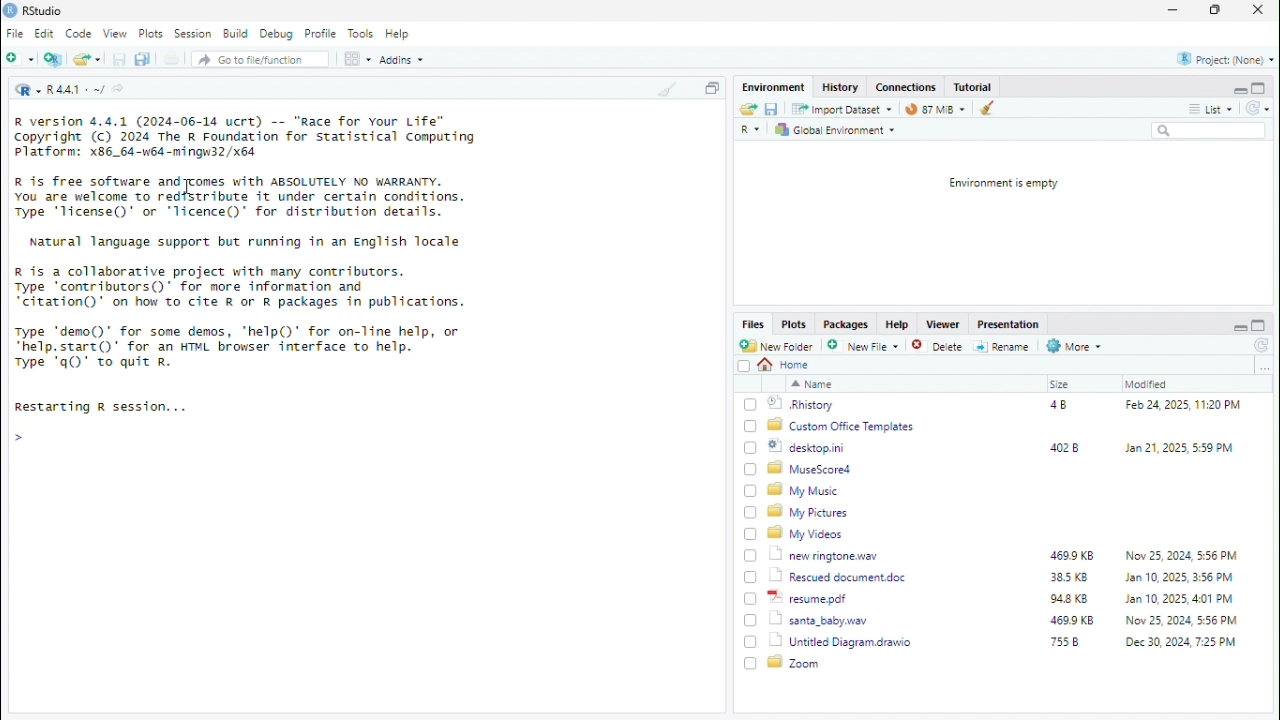  What do you see at coordinates (245, 138) in the screenshot?
I see `R version 4.4.1 (2024-06-14 ucrt) -- "Race for Your Life”
Copyright (c) 2024 The R Foundation for statistical Computing
Platform: x86_64-w64-mingw32/x64` at bounding box center [245, 138].